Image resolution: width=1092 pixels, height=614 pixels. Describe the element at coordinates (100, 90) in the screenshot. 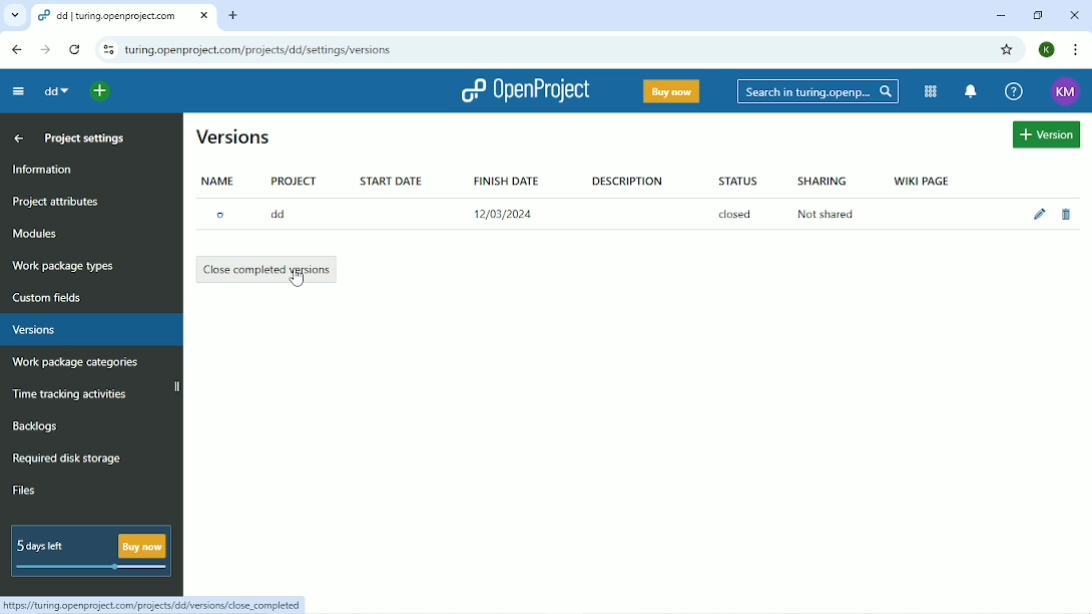

I see `open quick add menu` at that location.